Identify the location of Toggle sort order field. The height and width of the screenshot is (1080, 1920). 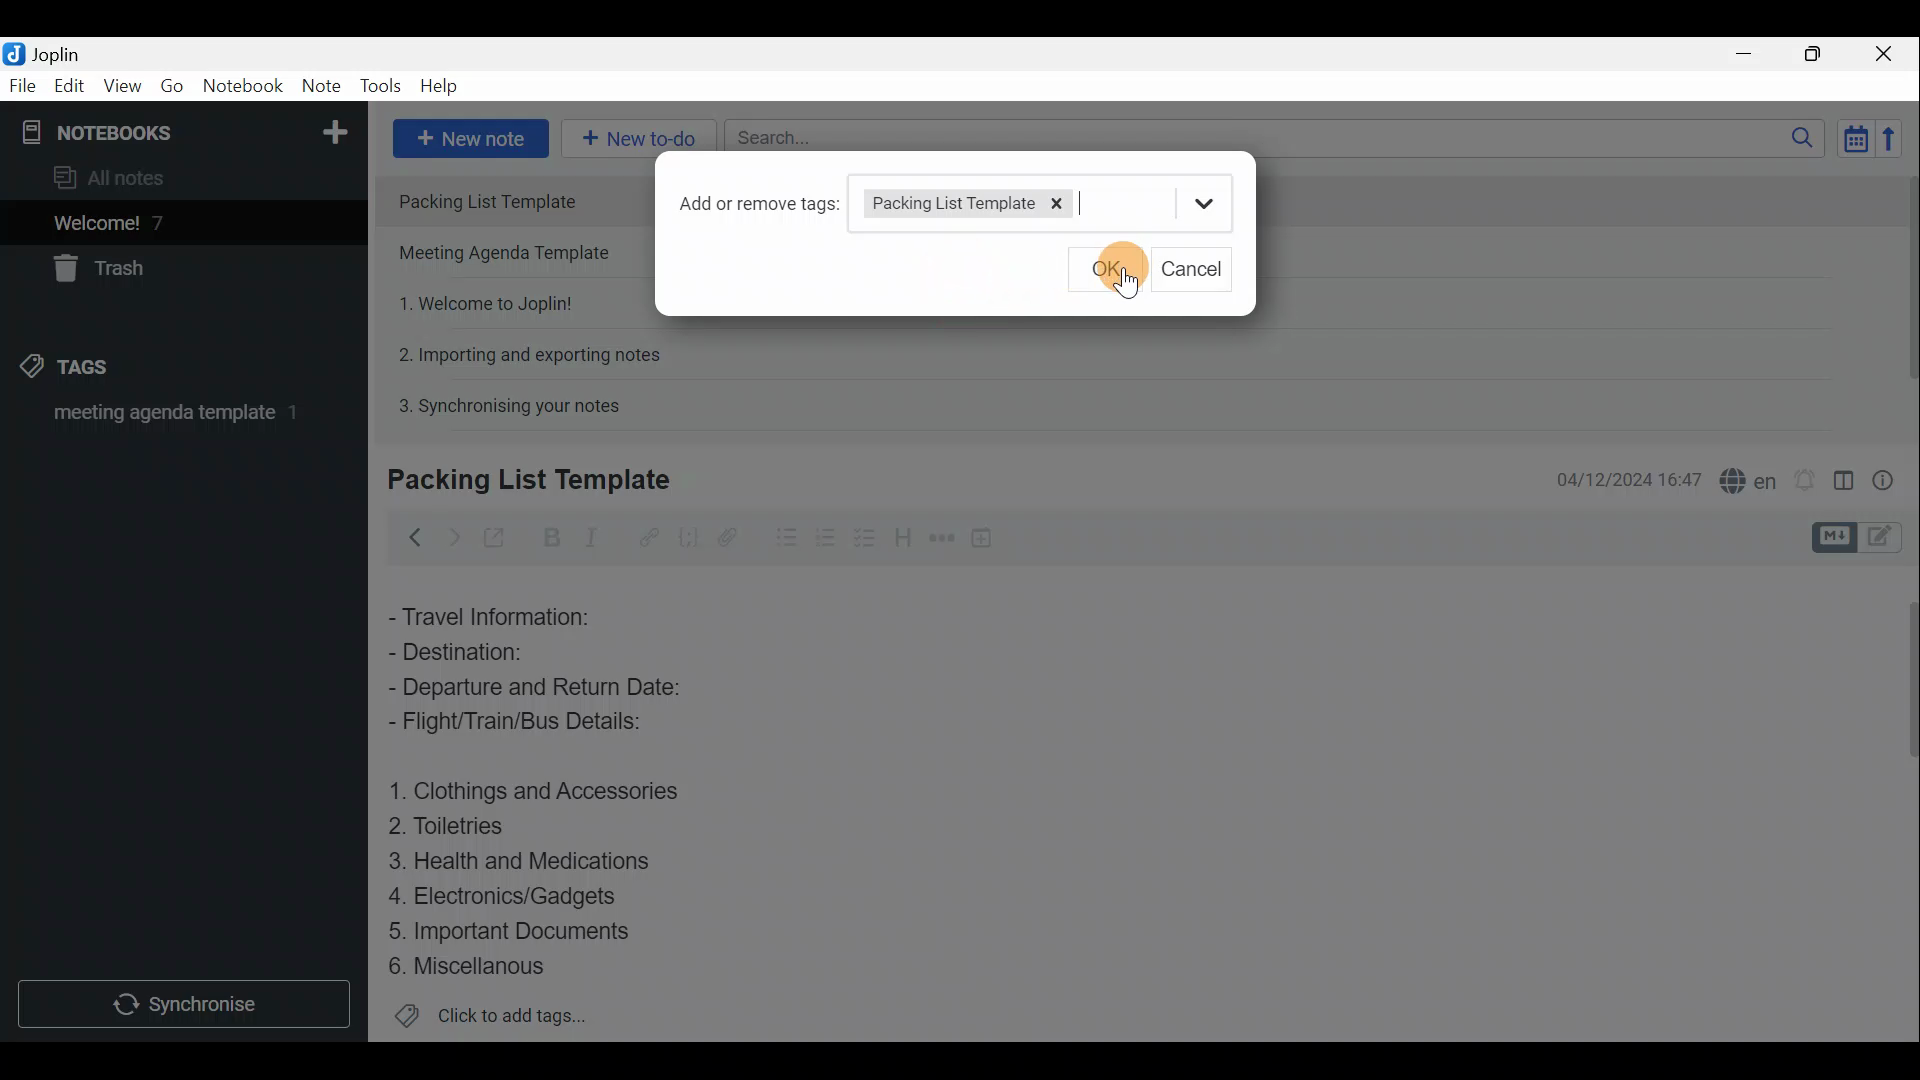
(1849, 138).